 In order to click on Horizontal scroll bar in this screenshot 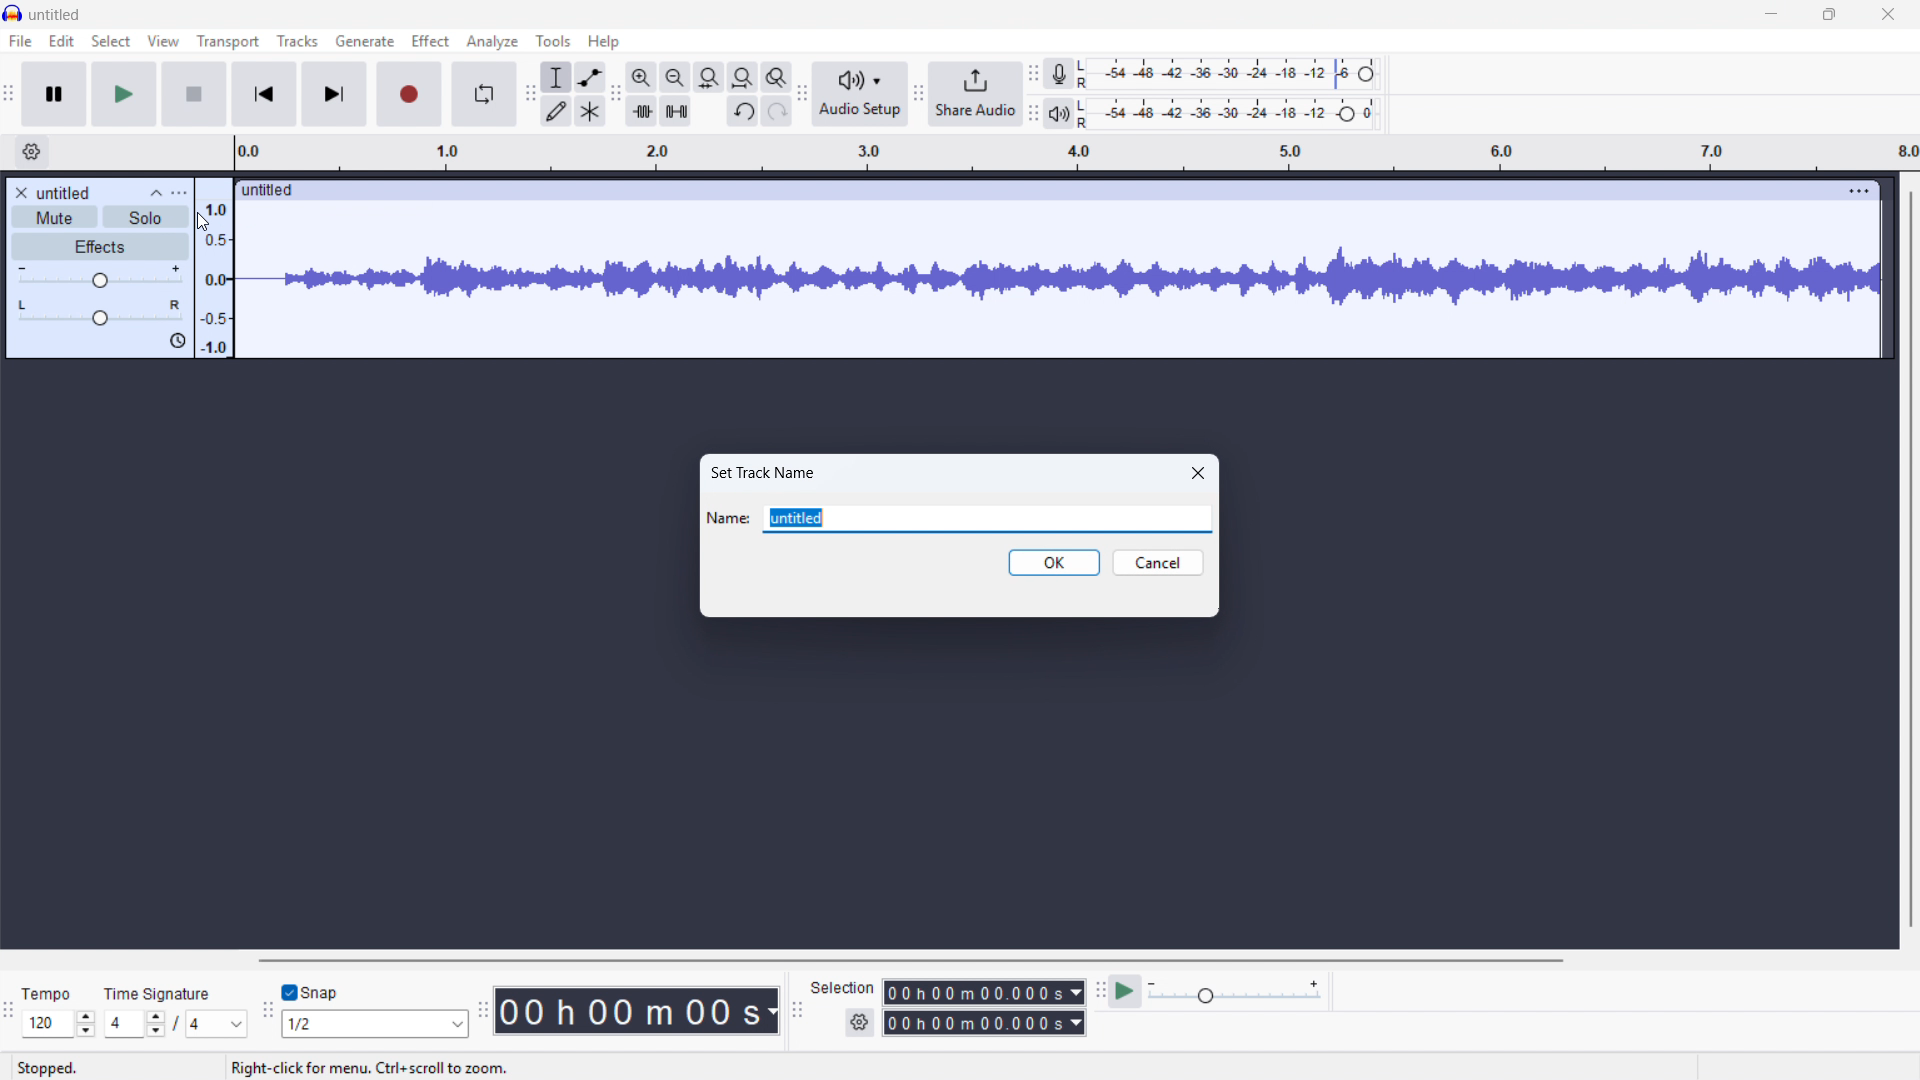, I will do `click(1067, 961)`.